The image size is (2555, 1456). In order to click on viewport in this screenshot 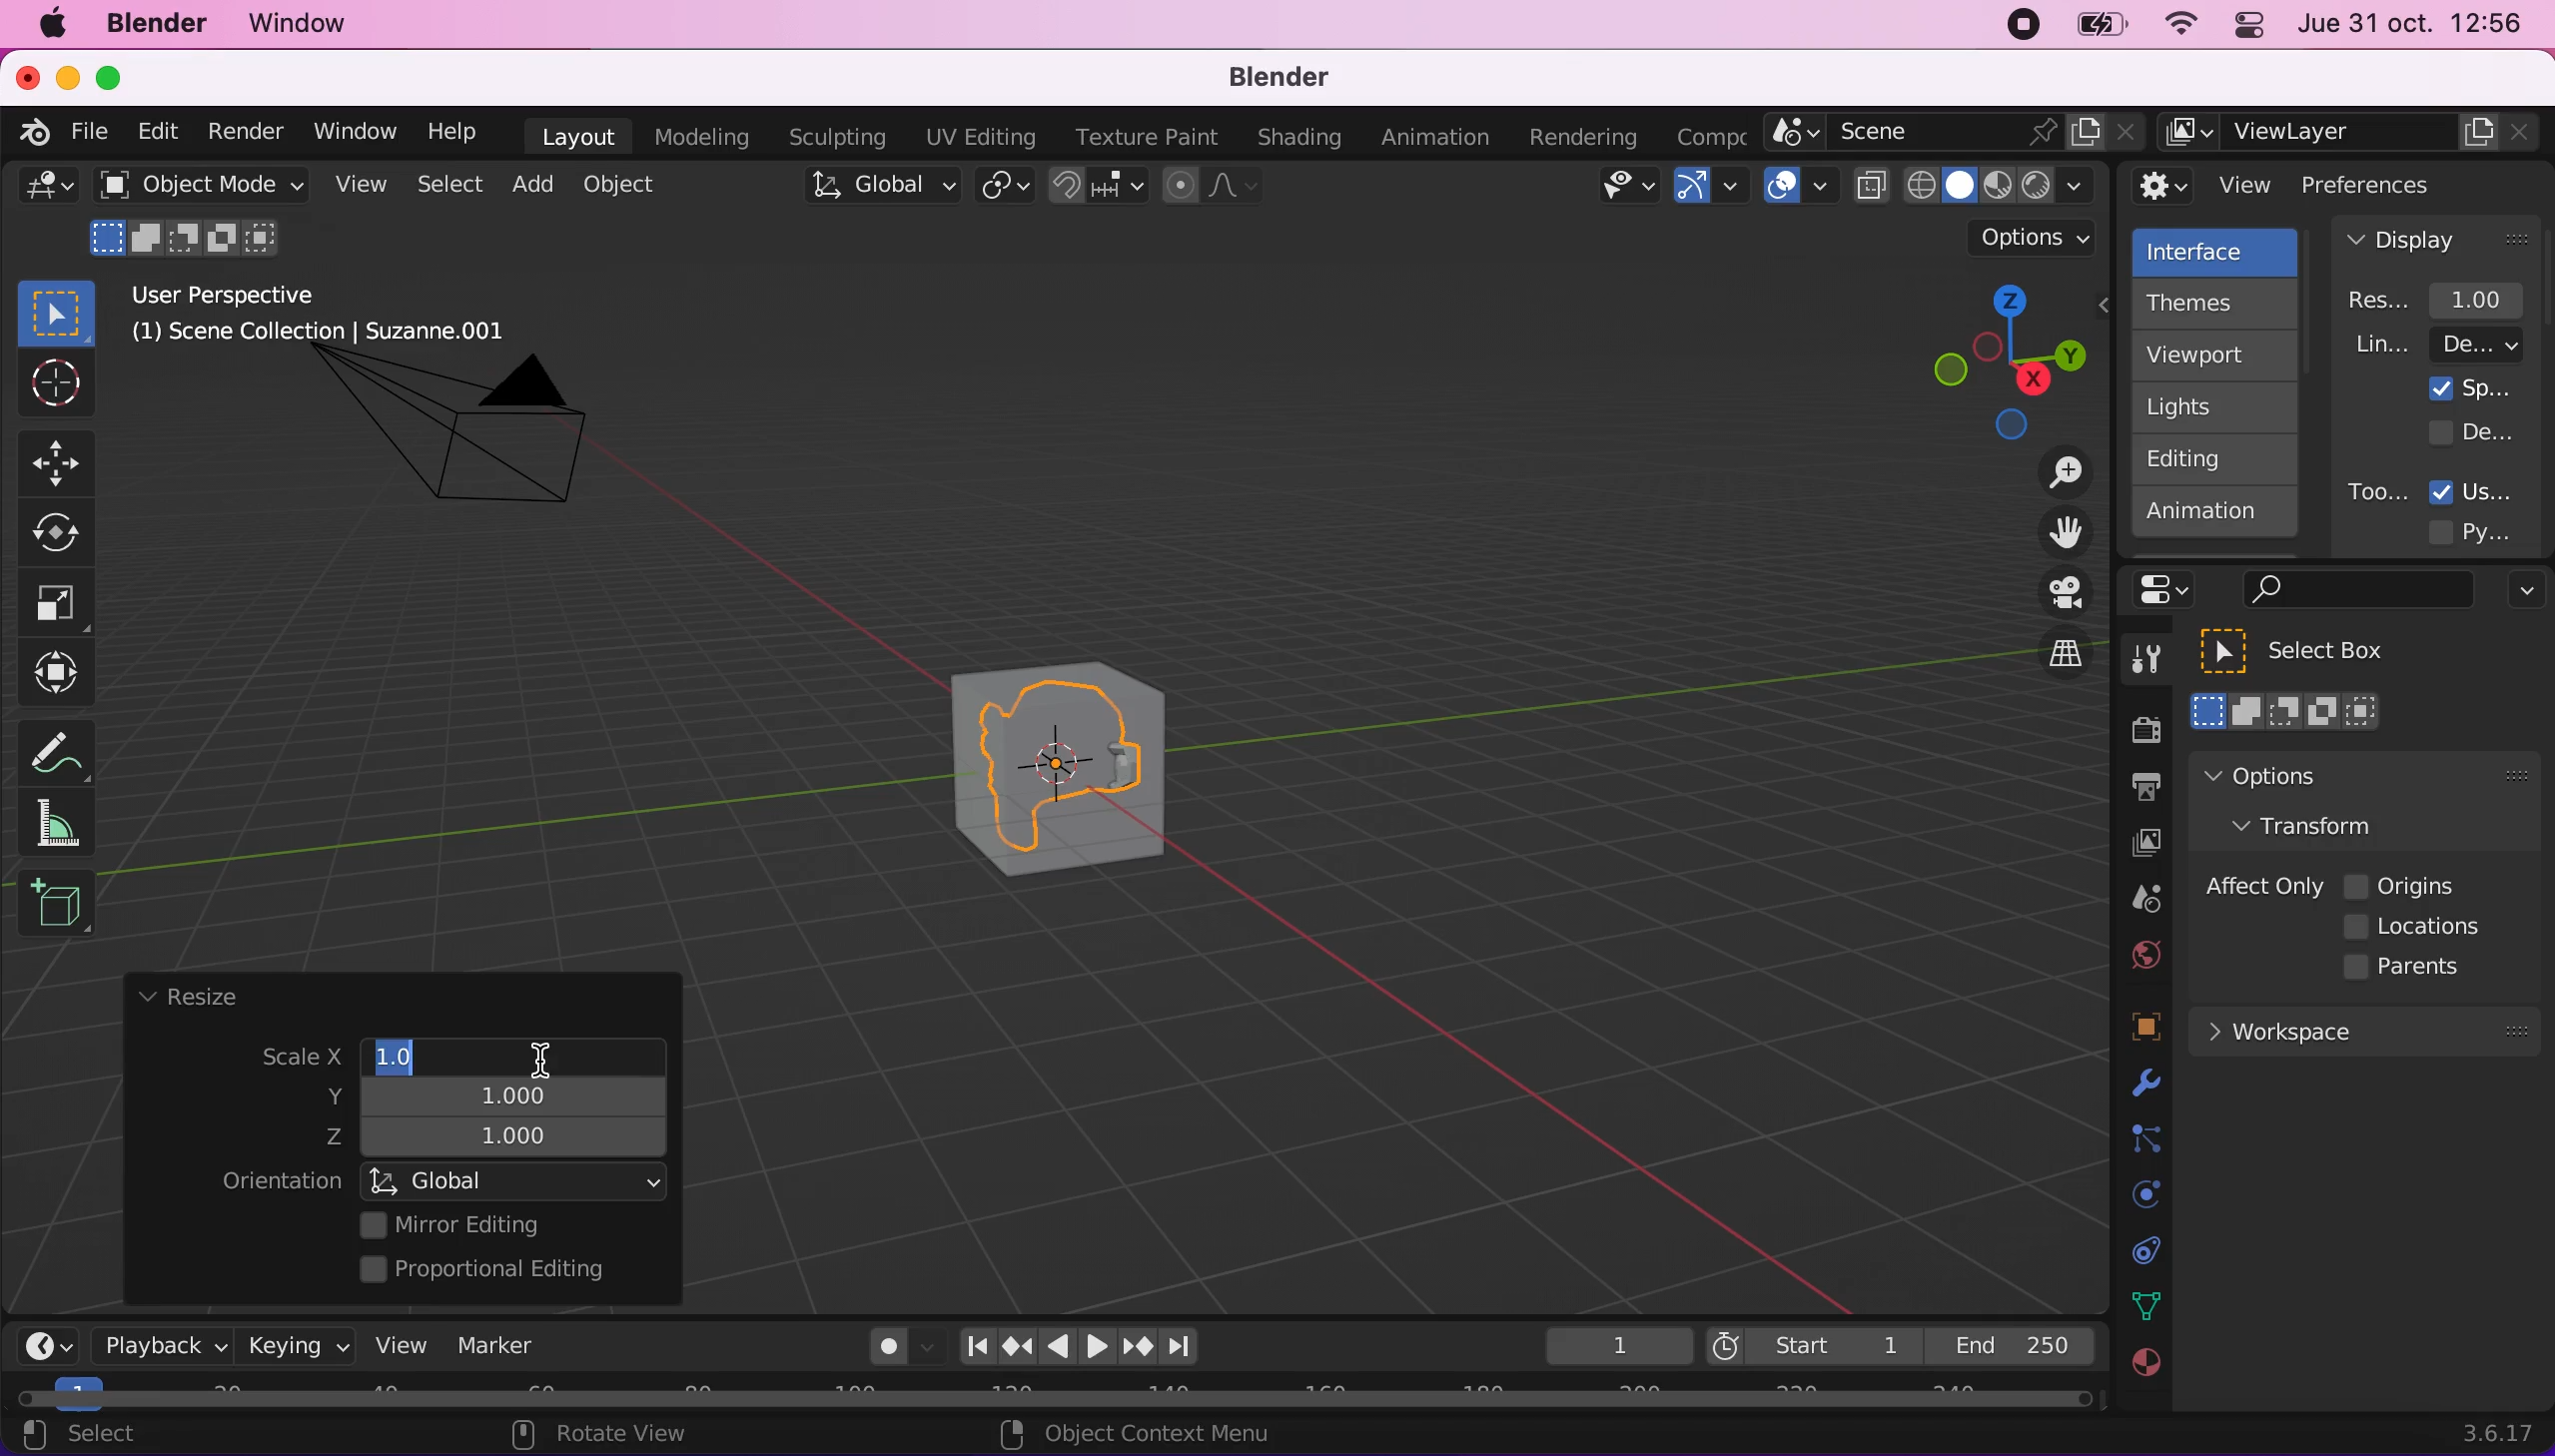, I will do `click(2220, 355)`.